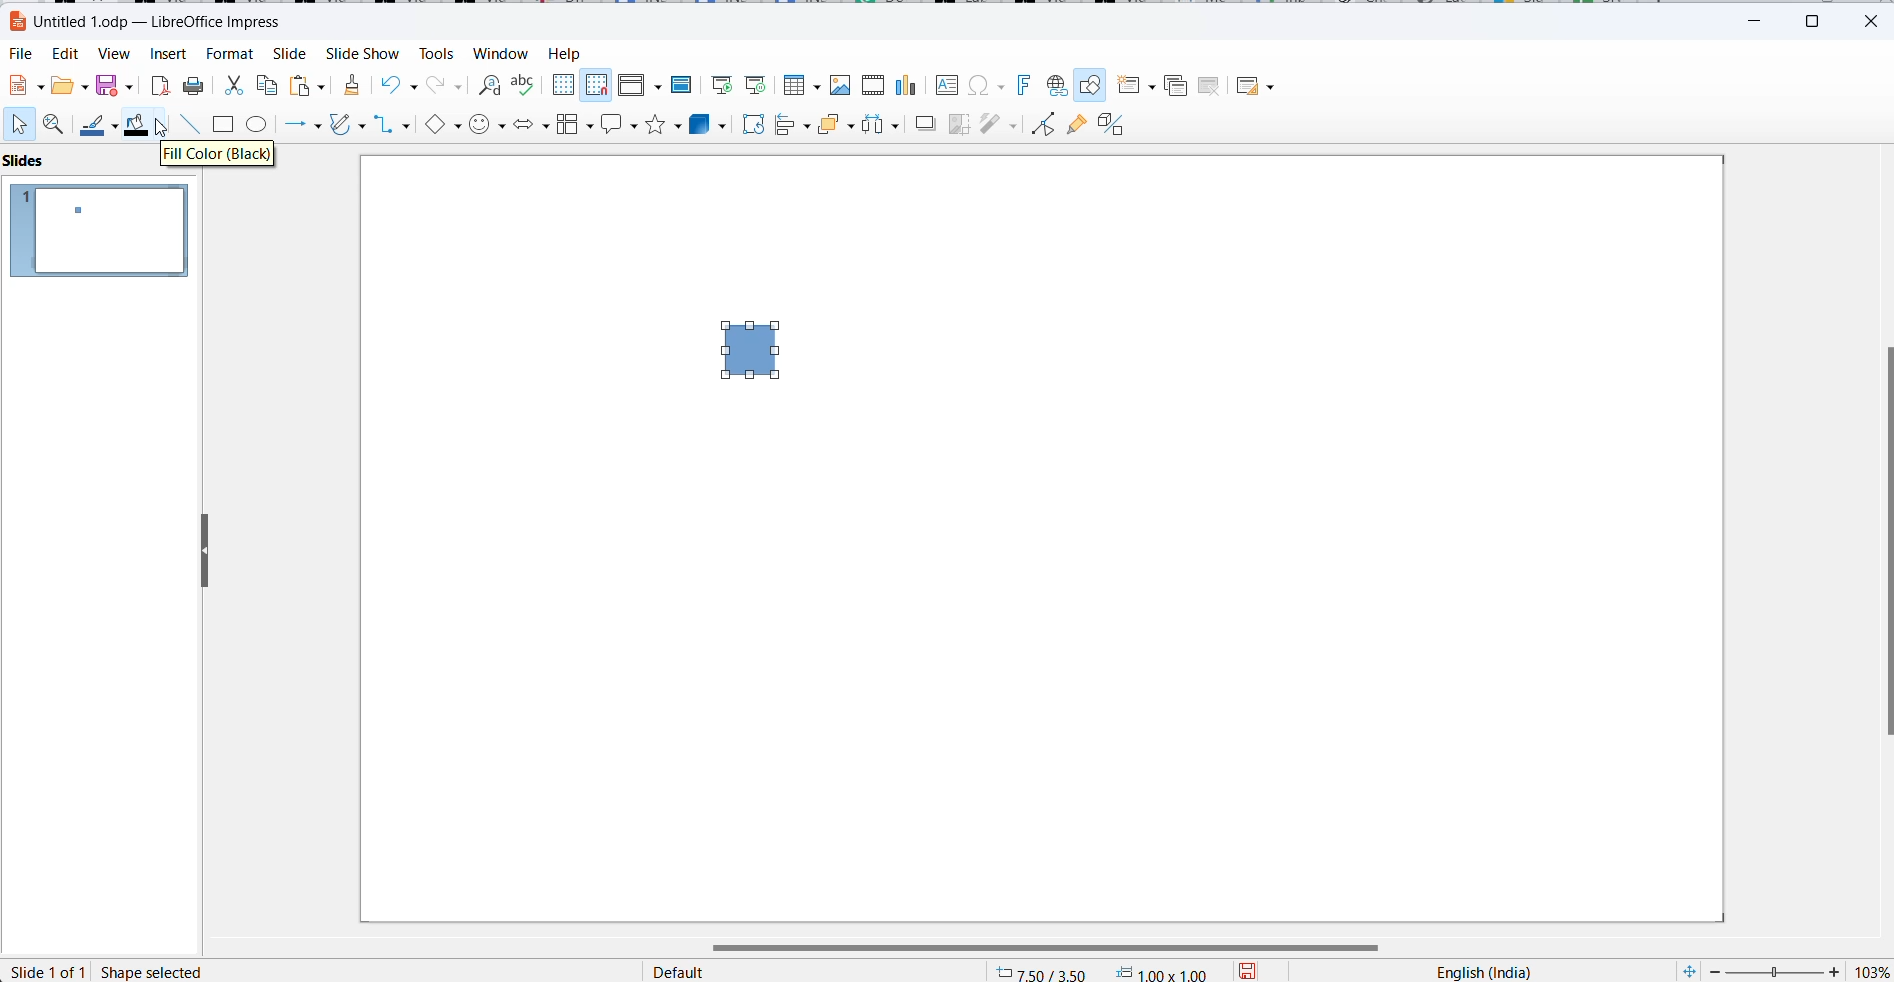 The height and width of the screenshot is (982, 1894). What do you see at coordinates (404, 85) in the screenshot?
I see `undo` at bounding box center [404, 85].